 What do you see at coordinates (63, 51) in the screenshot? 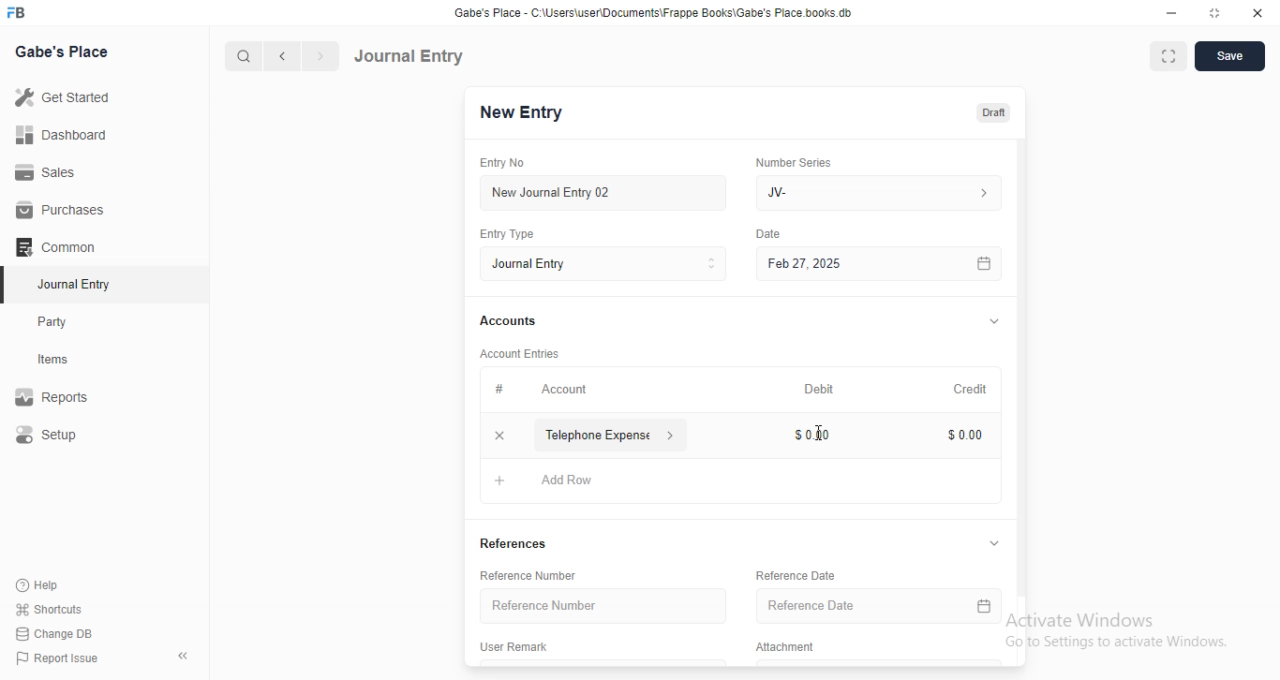
I see `Gabe's Place` at bounding box center [63, 51].